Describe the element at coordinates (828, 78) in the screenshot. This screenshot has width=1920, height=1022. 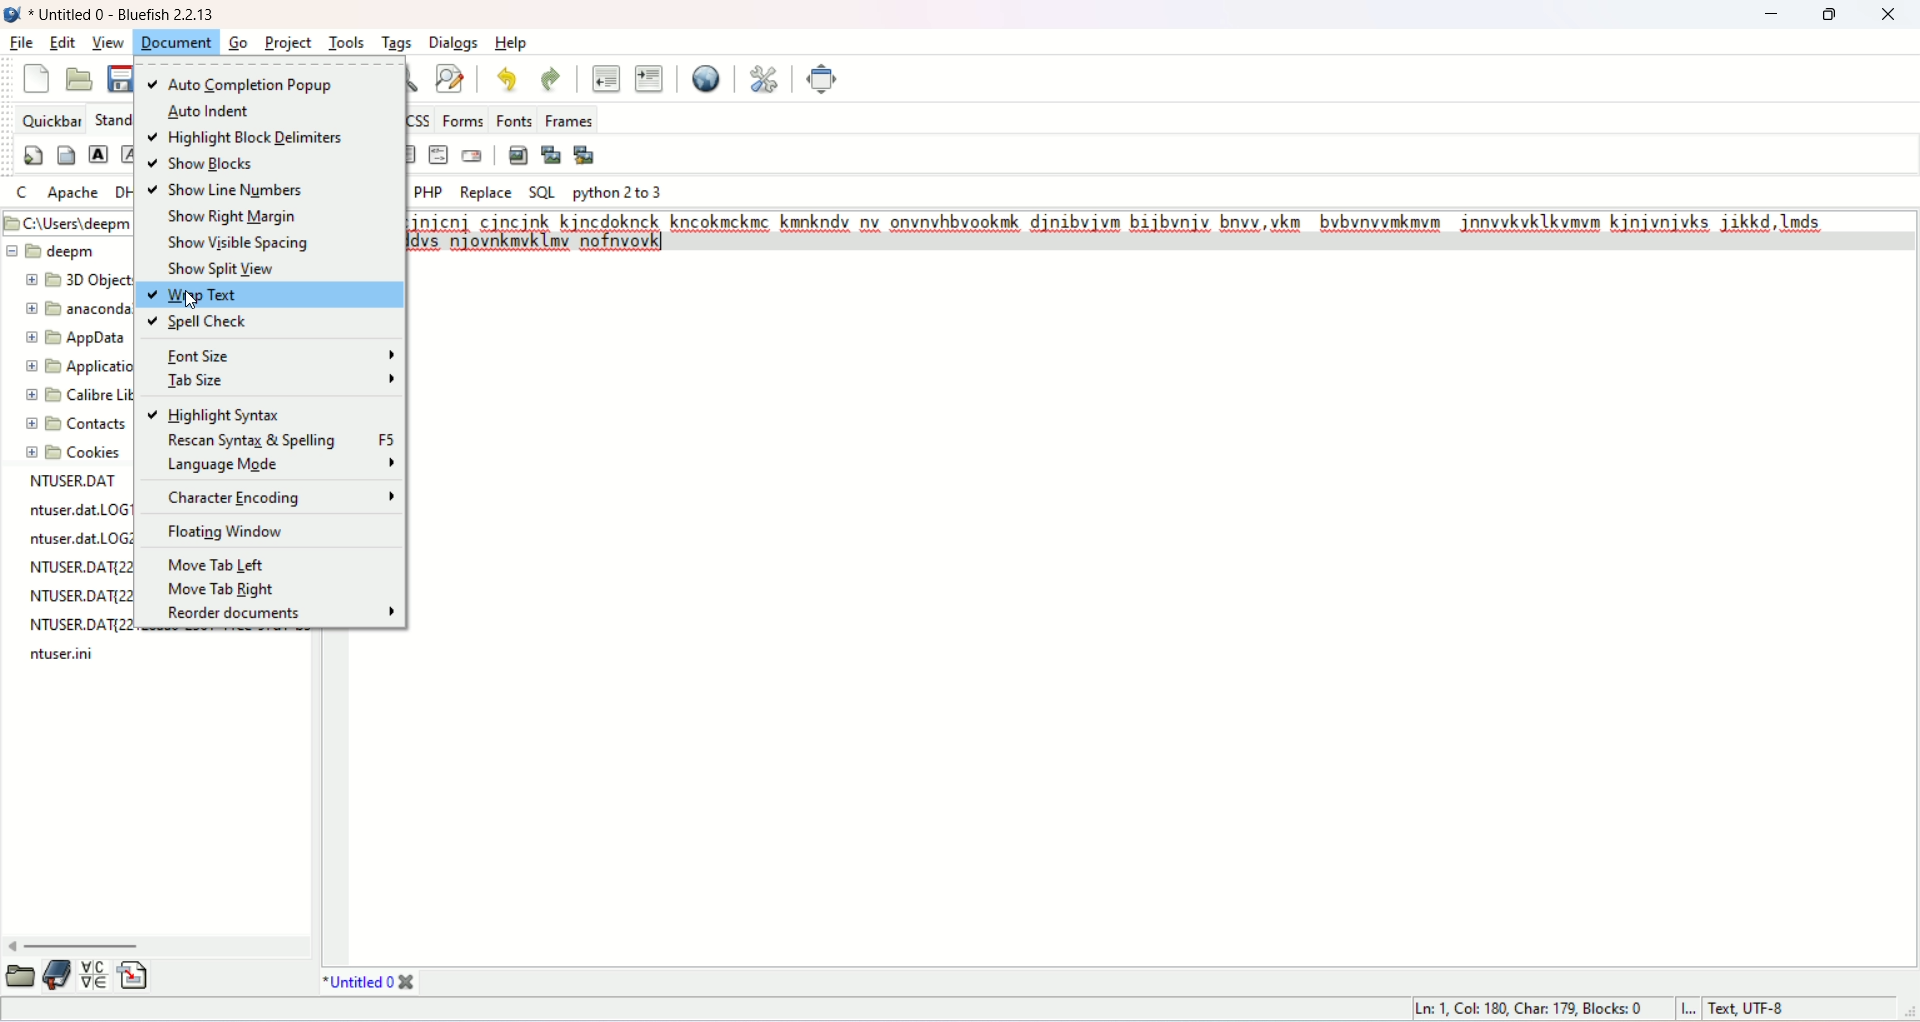
I see `fullscreen` at that location.